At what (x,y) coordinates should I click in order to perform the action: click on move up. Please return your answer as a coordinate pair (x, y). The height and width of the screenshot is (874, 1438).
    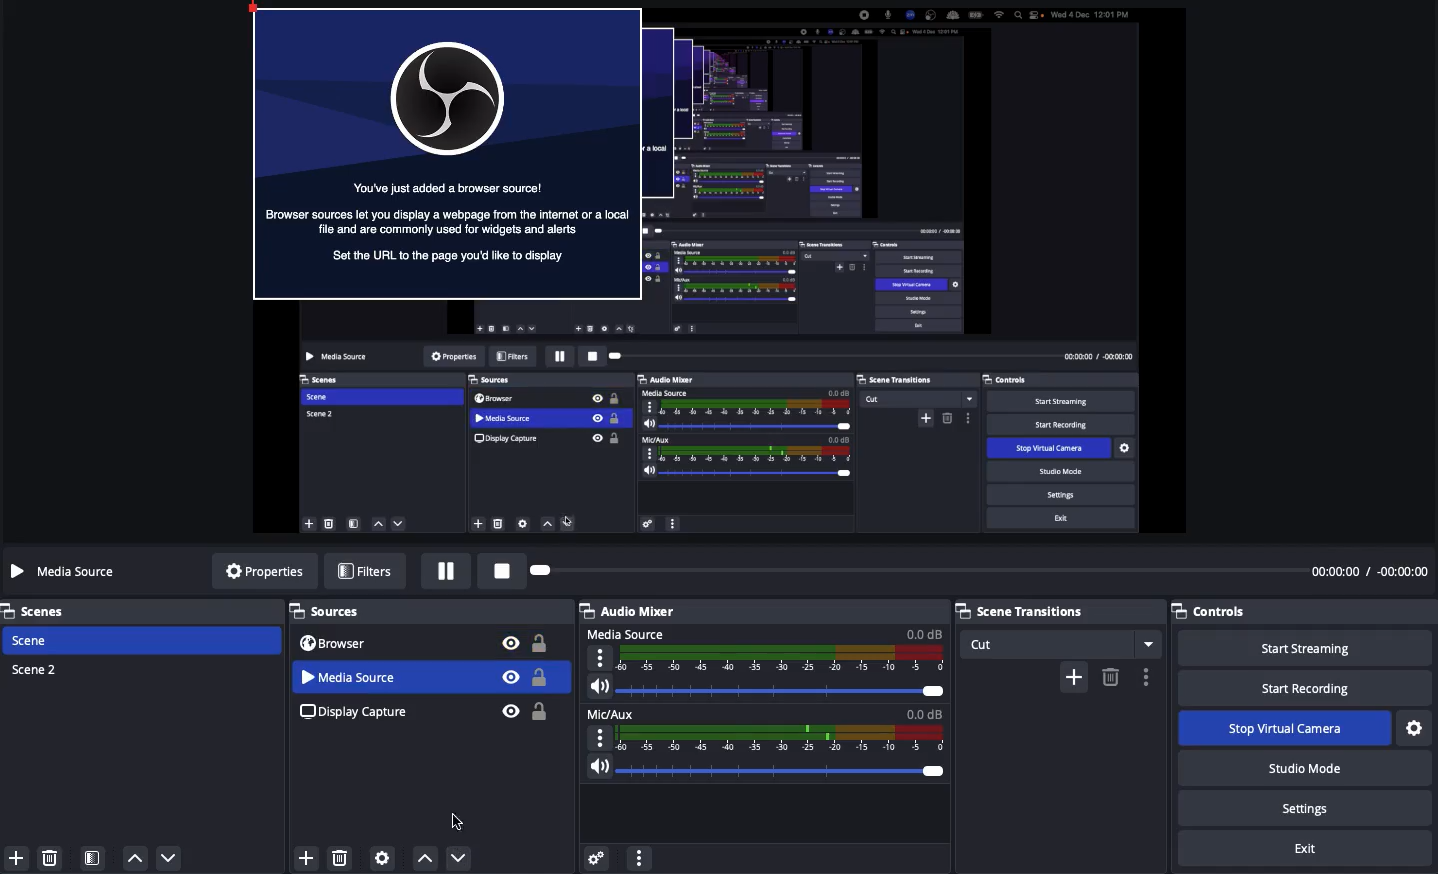
    Looking at the image, I should click on (137, 855).